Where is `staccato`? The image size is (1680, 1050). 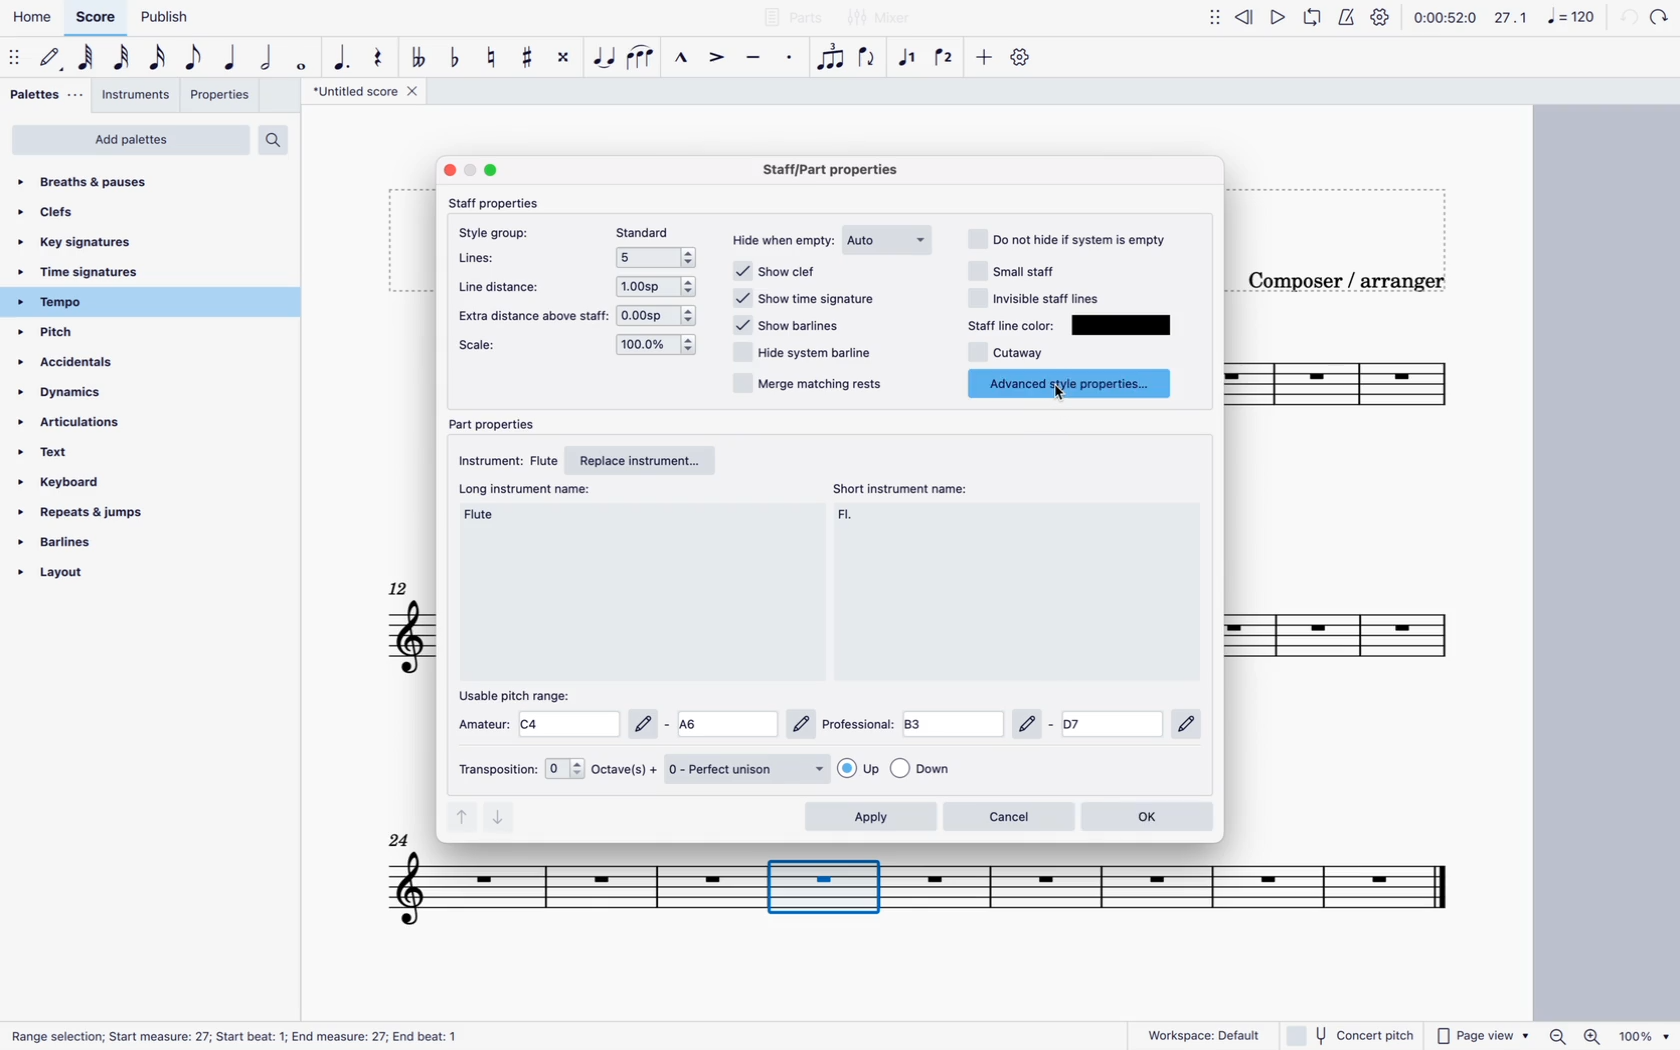
staccato is located at coordinates (791, 58).